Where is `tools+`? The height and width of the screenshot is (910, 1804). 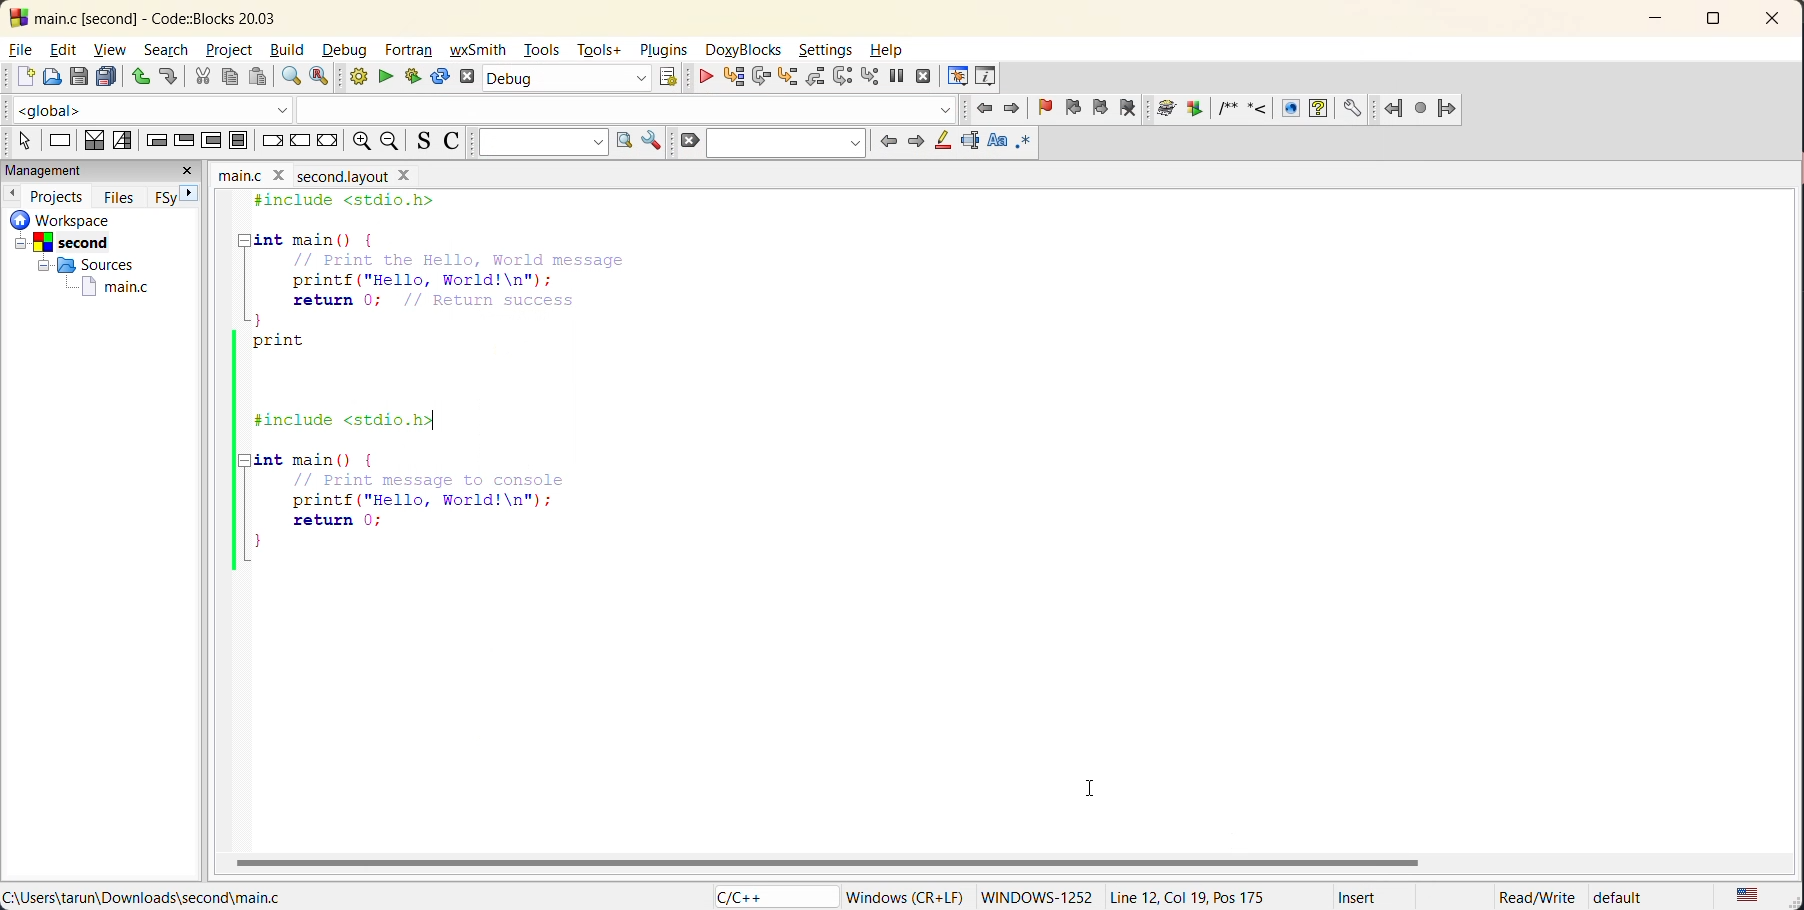
tools+ is located at coordinates (601, 50).